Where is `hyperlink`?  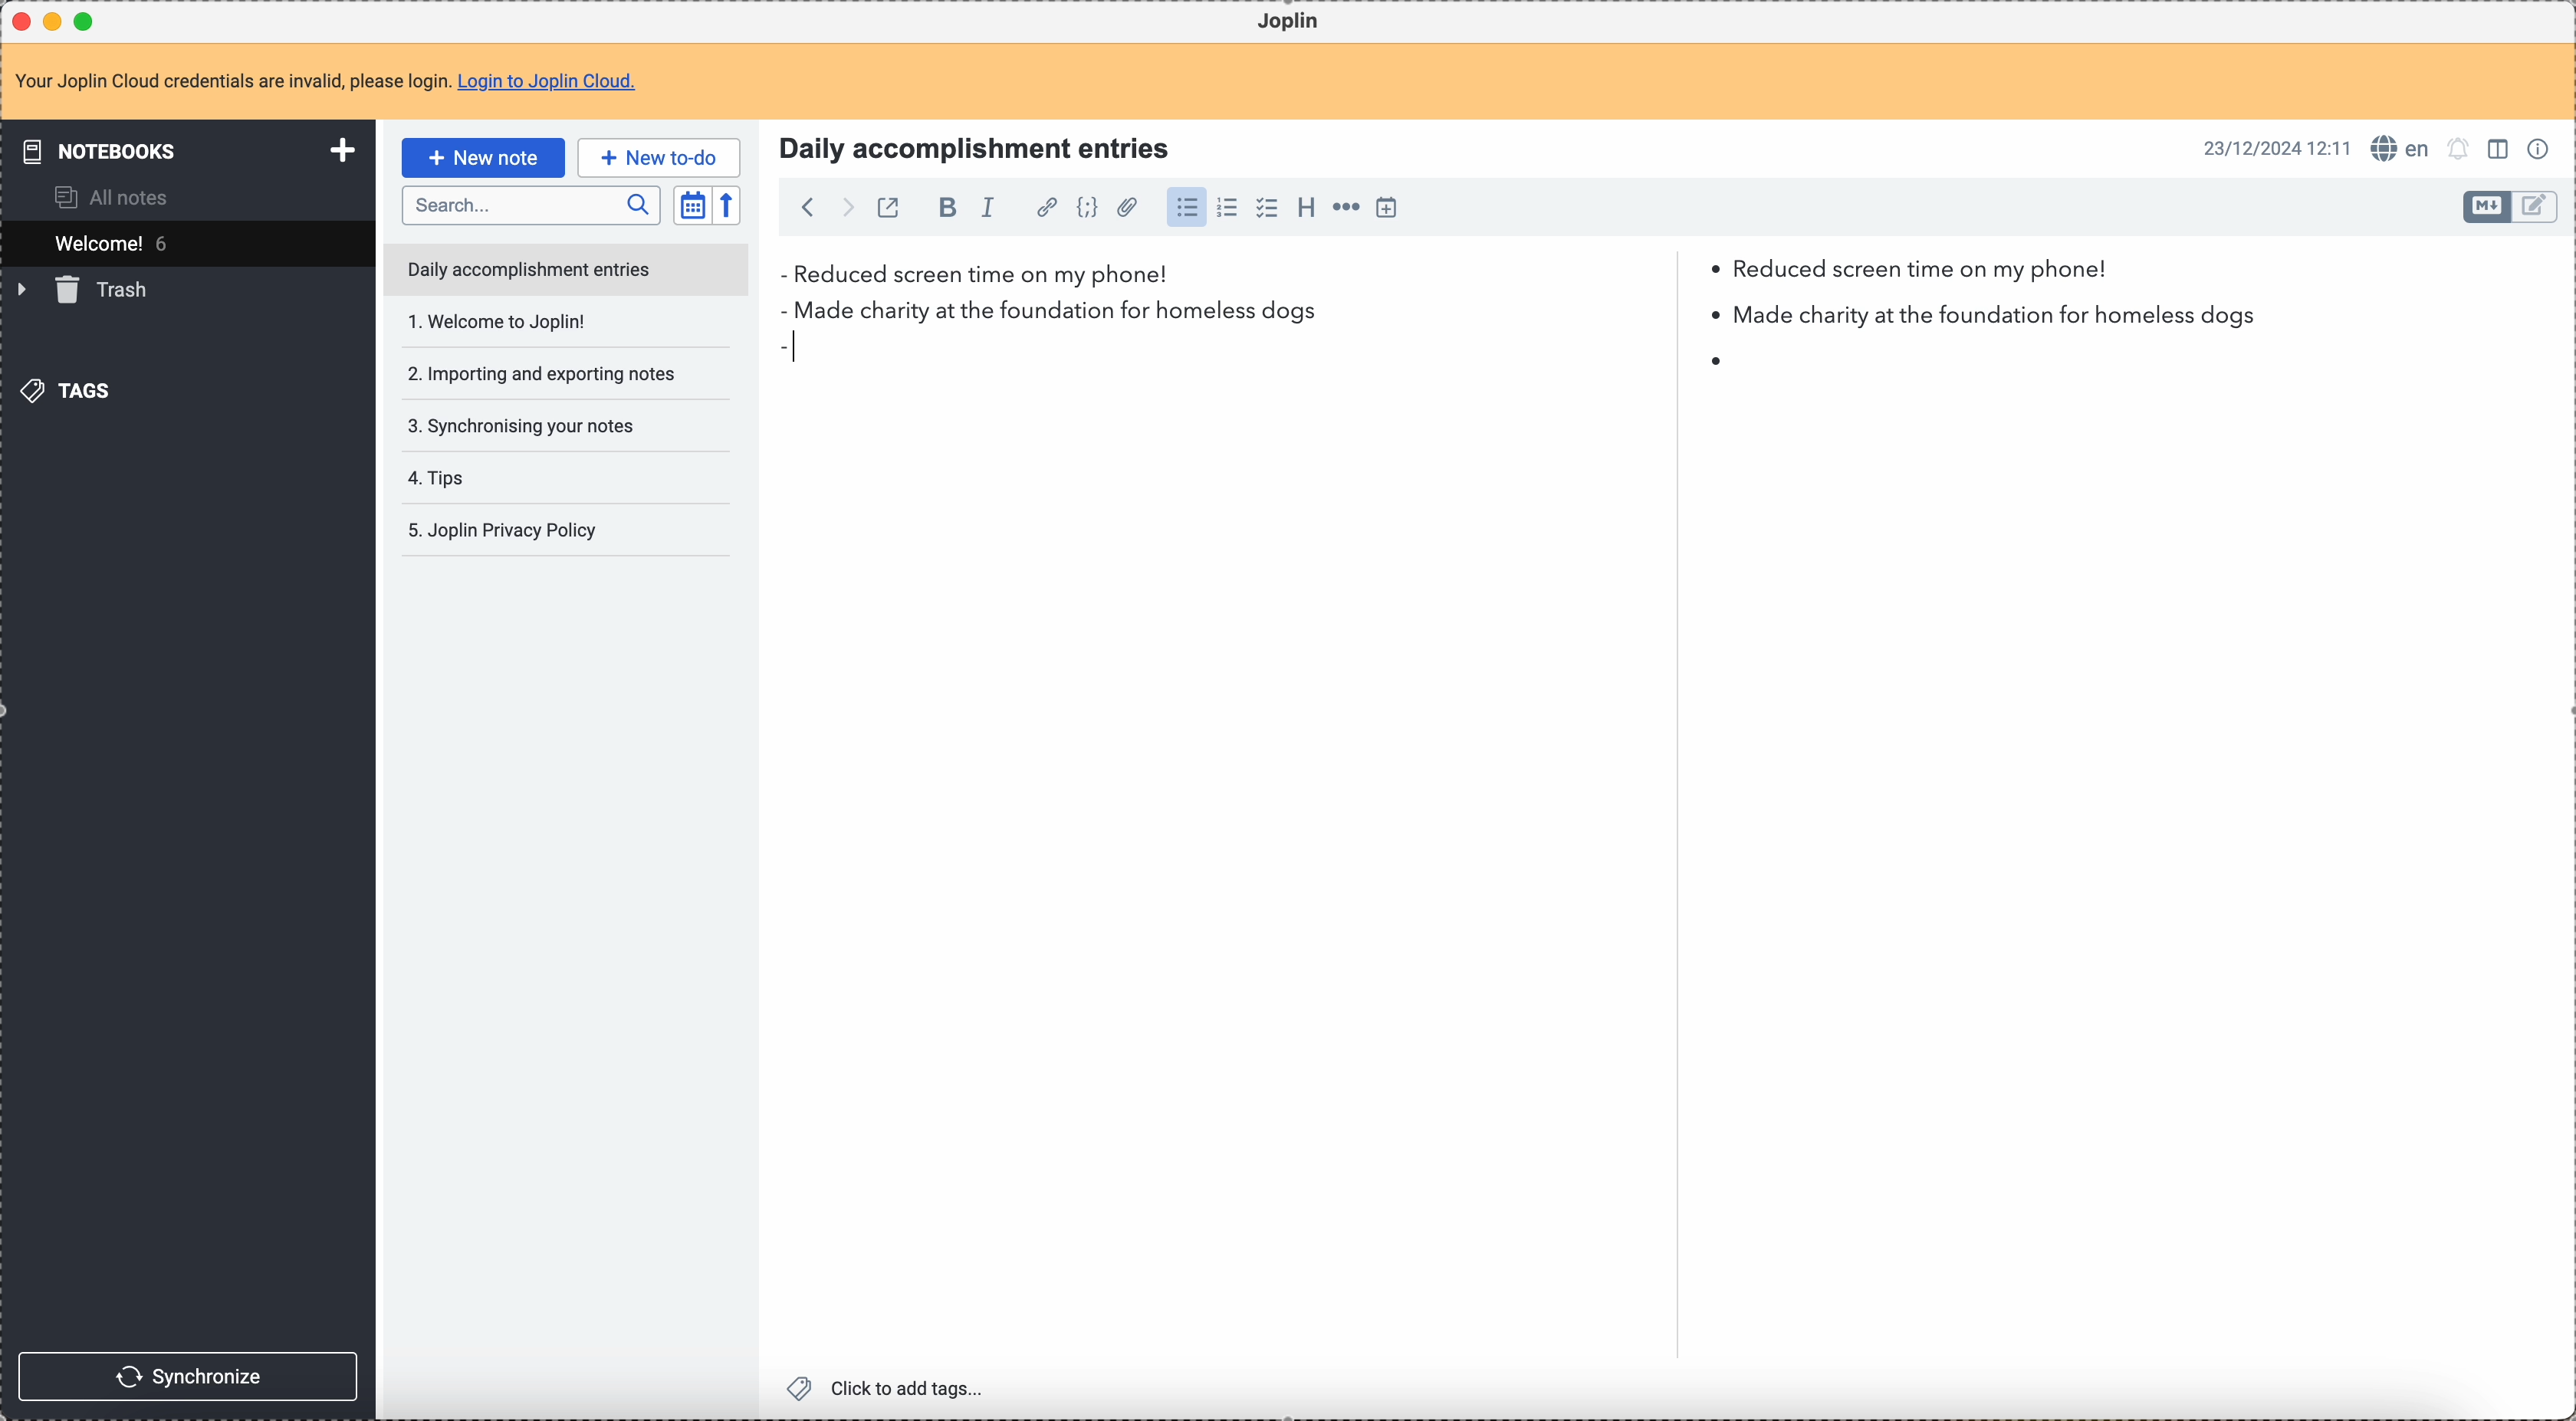 hyperlink is located at coordinates (1047, 209).